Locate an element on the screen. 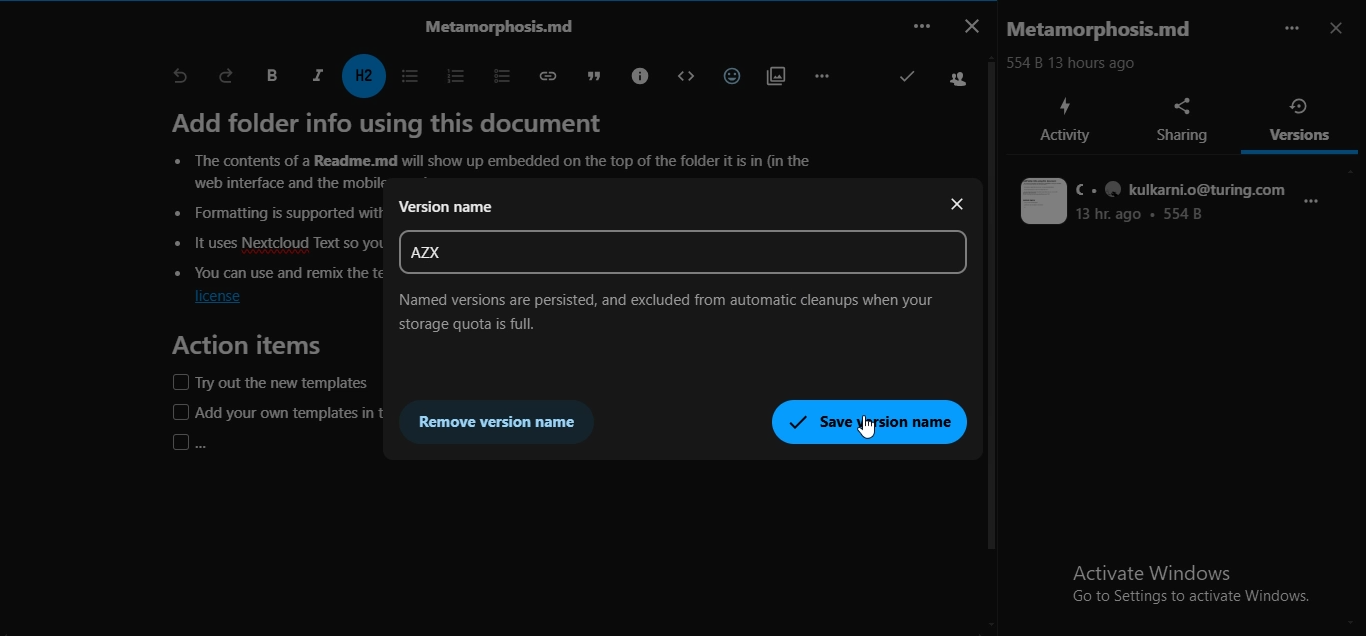 The width and height of the screenshot is (1366, 636). sharing is located at coordinates (1186, 120).